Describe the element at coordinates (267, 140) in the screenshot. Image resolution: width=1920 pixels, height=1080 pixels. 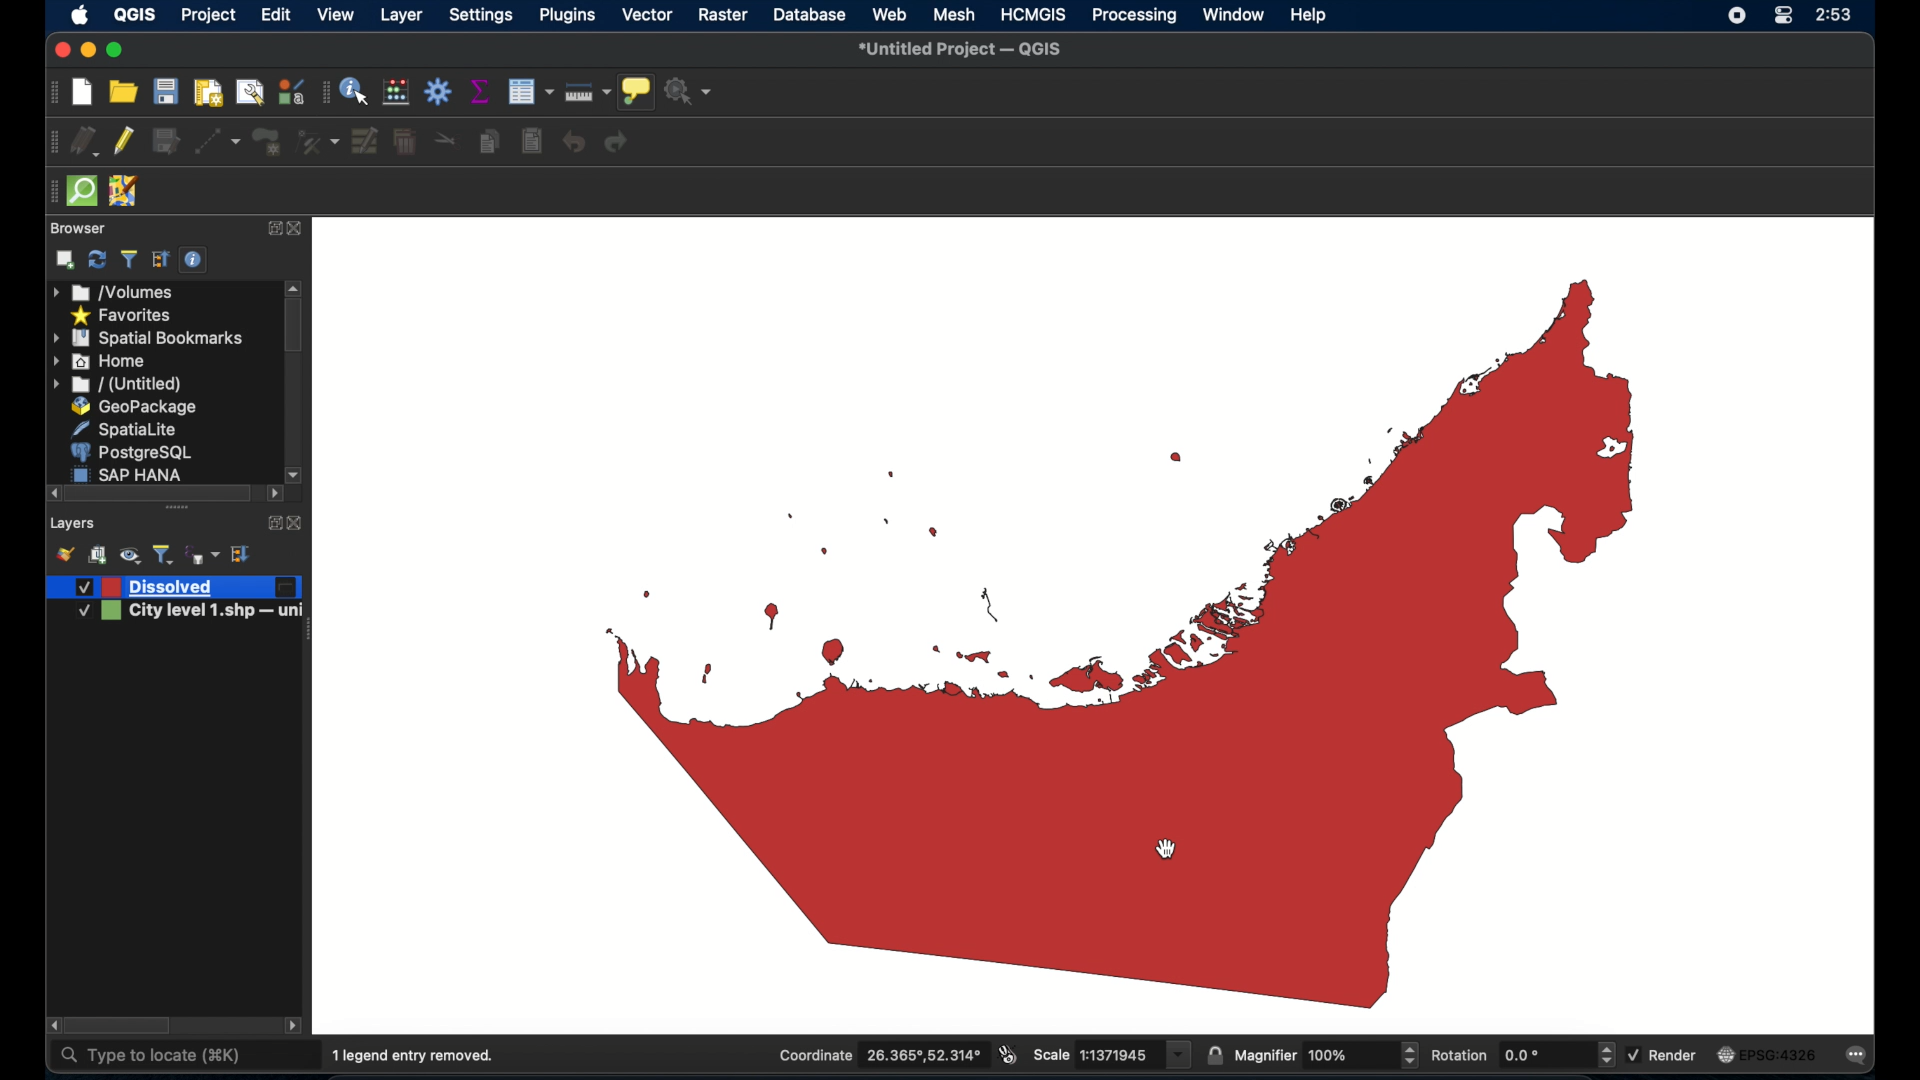
I see `add polygon feature` at that location.